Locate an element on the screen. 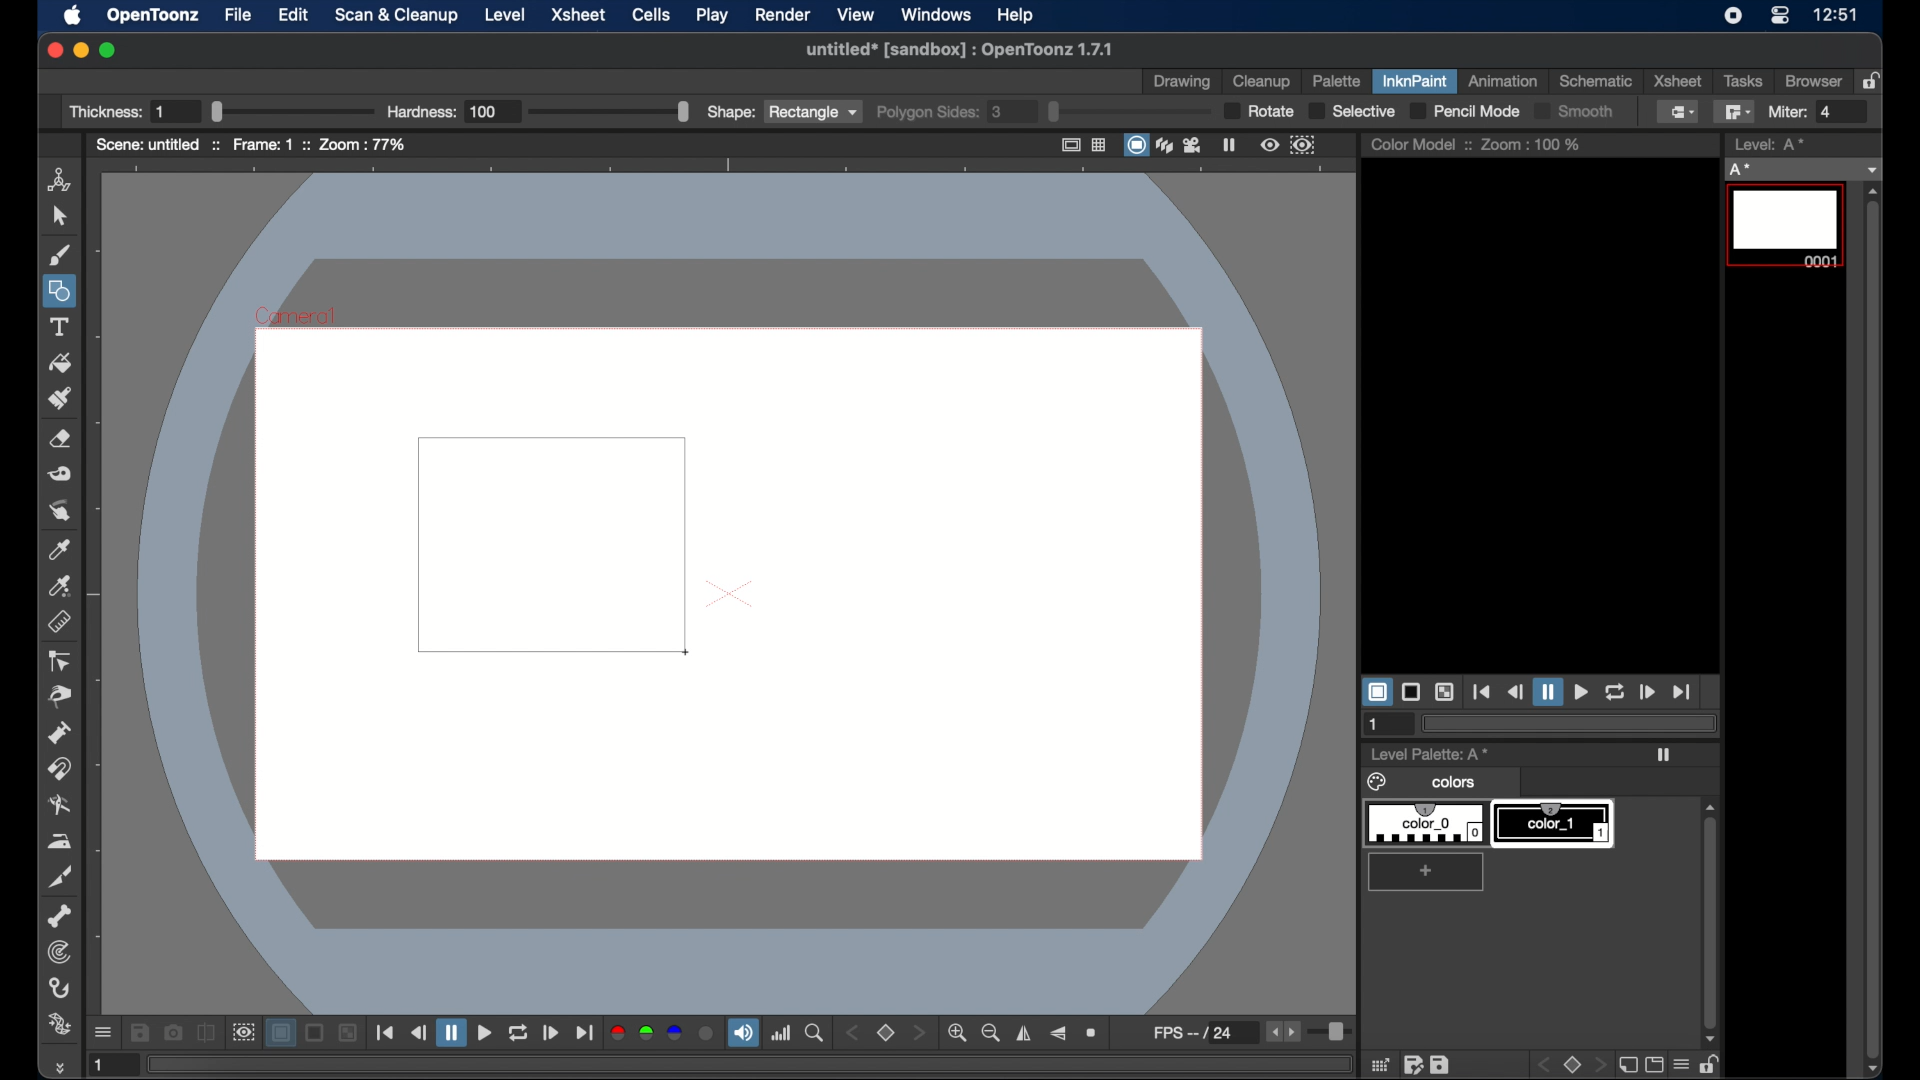 The height and width of the screenshot is (1080, 1920). color_1 is located at coordinates (1555, 824).